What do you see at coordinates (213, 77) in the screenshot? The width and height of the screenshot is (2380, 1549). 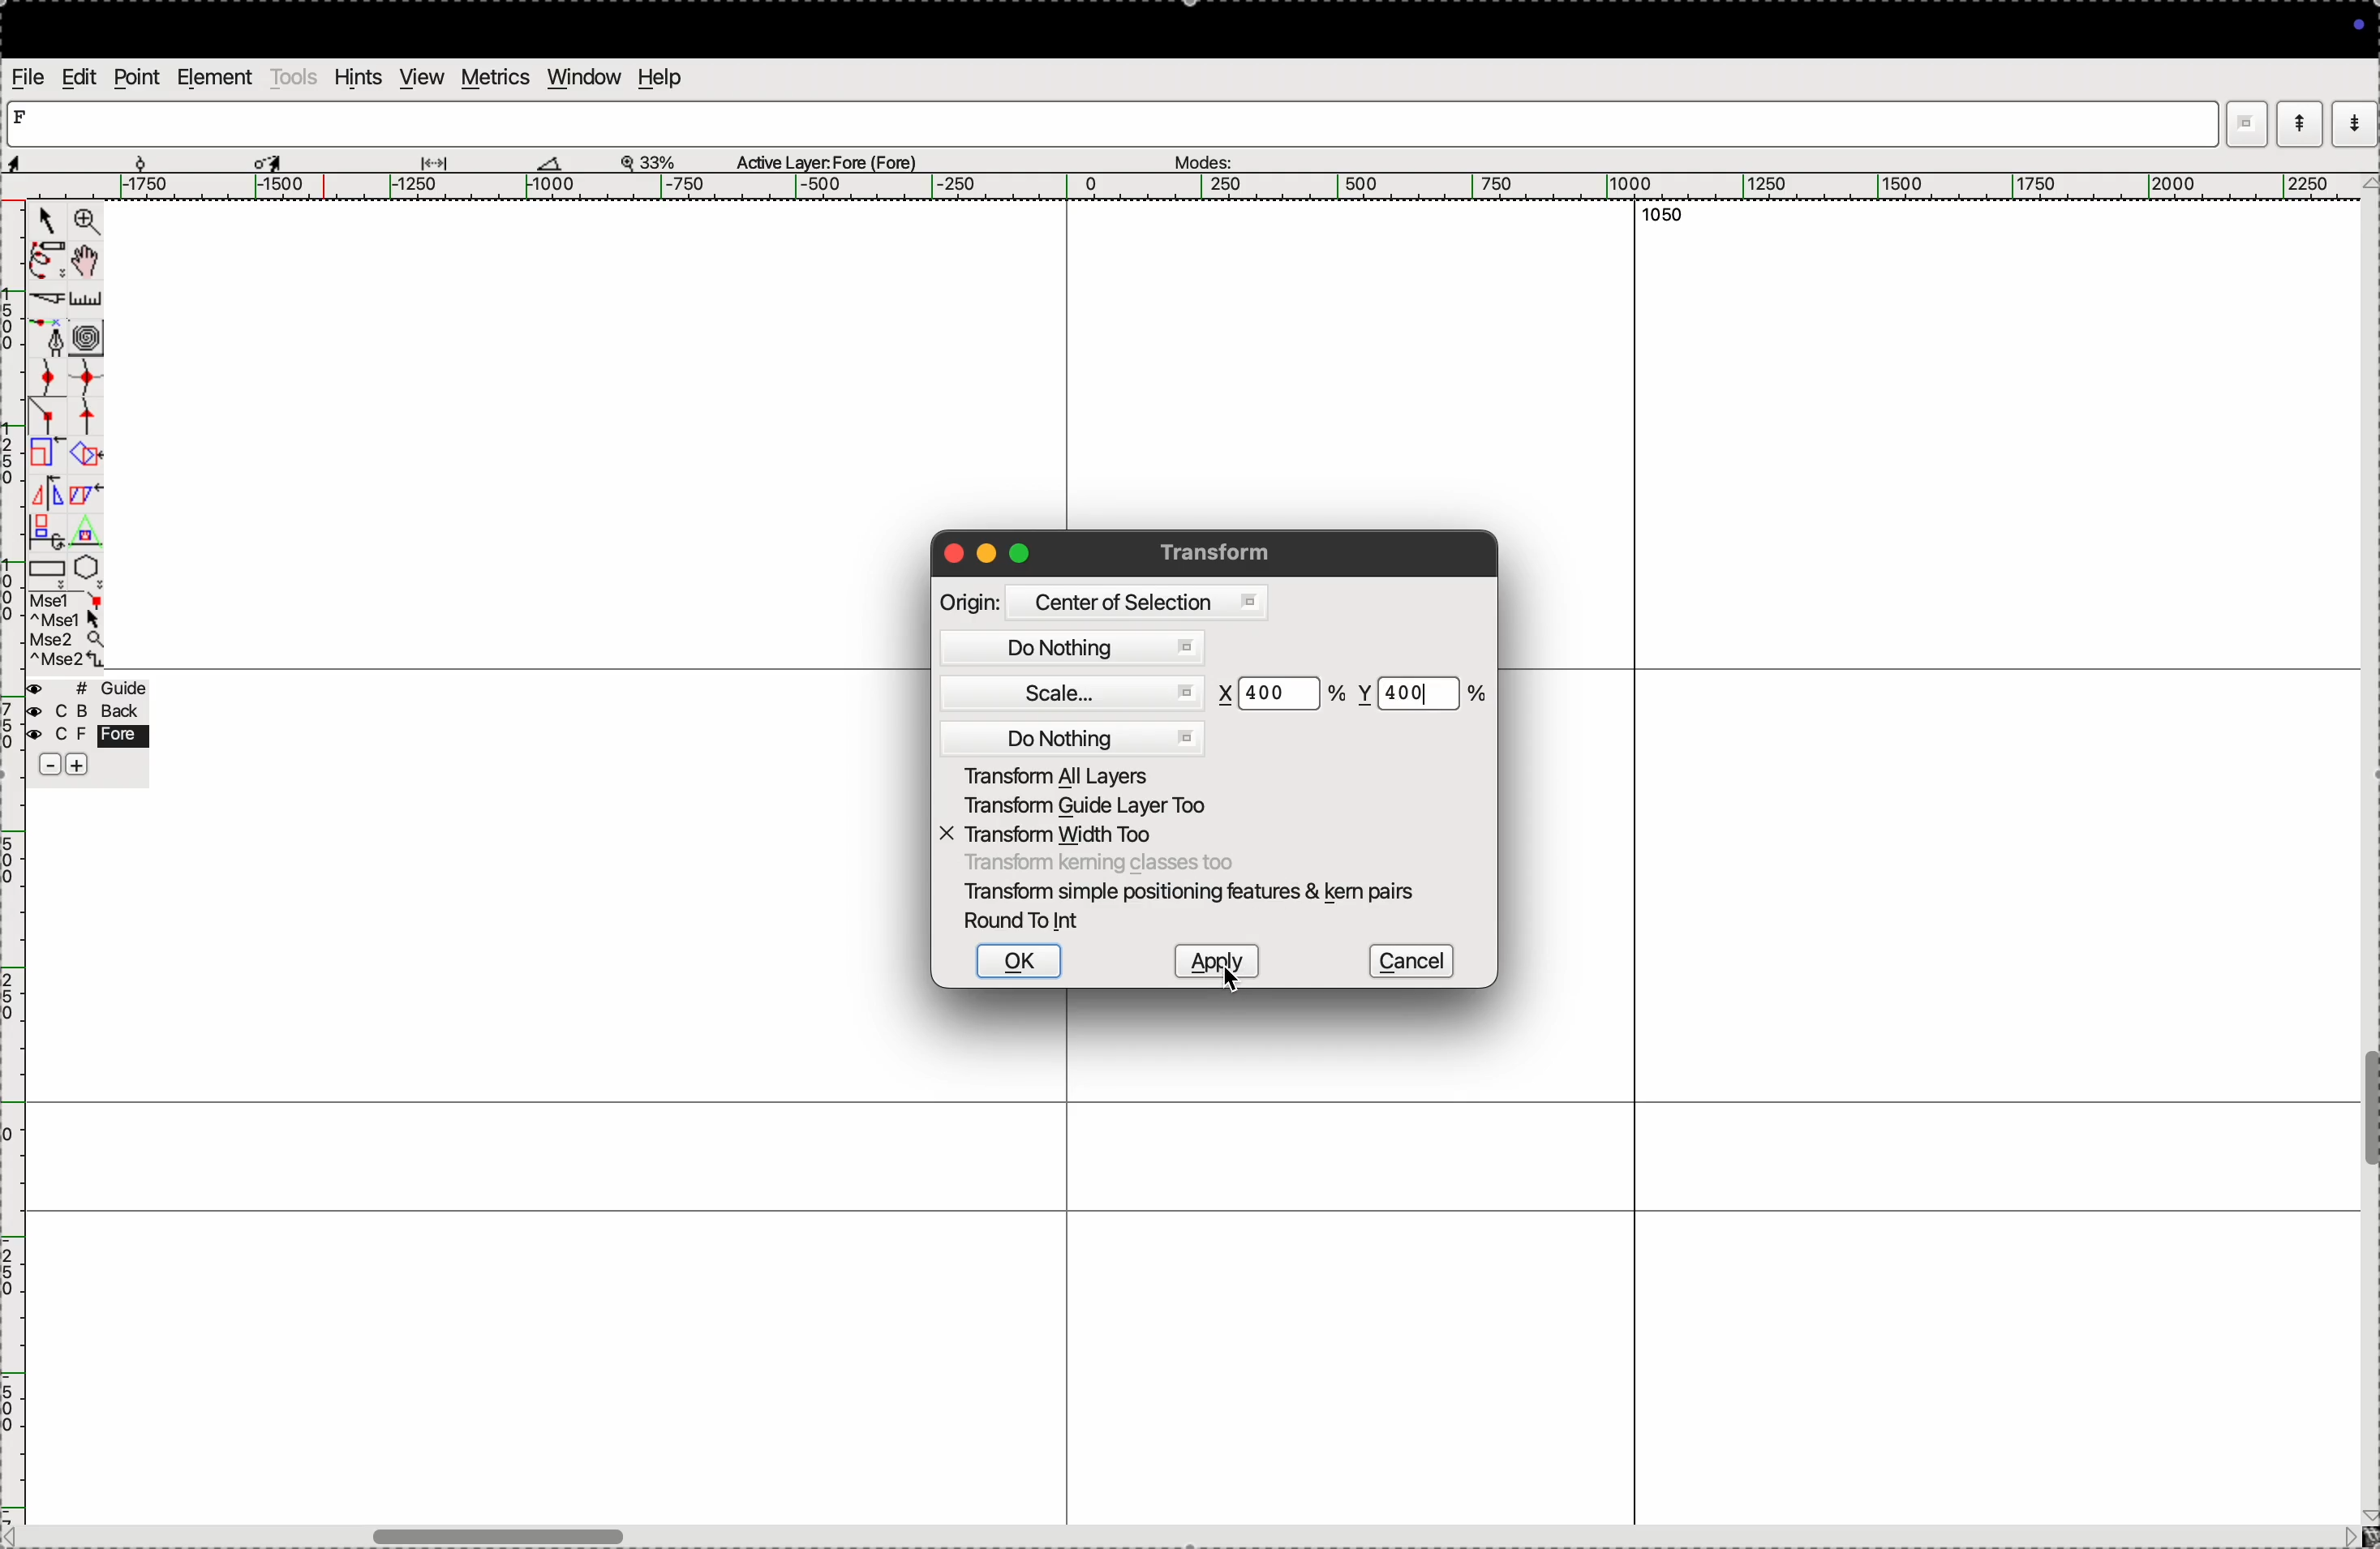 I see `element` at bounding box center [213, 77].